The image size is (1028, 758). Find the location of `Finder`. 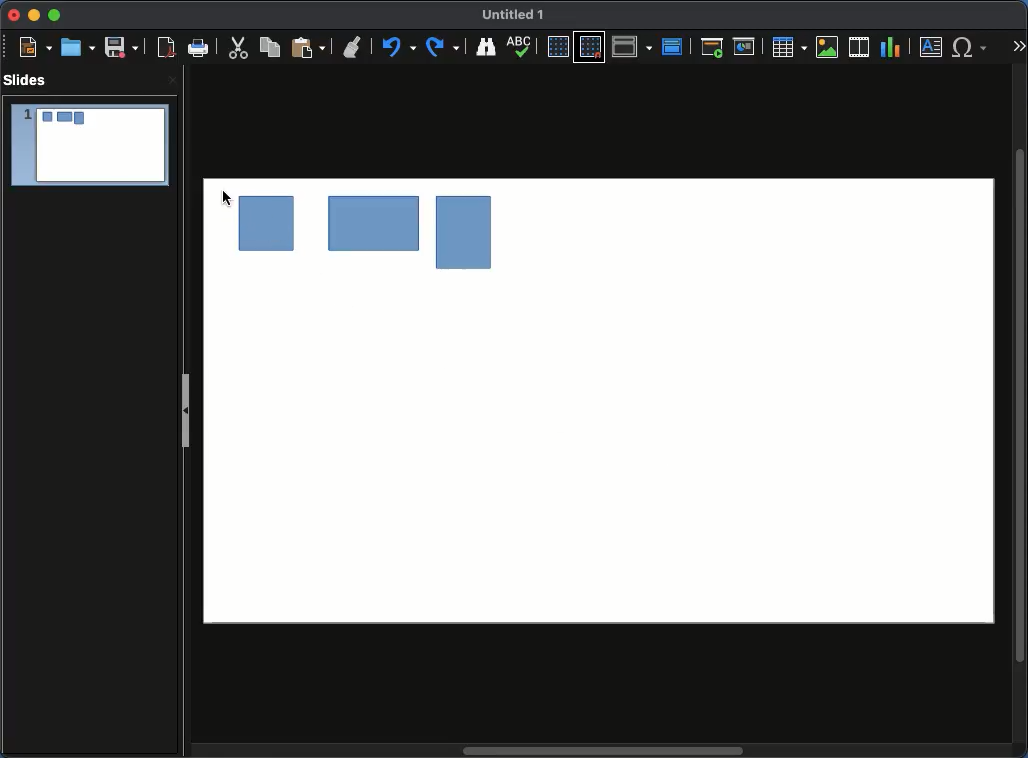

Finder is located at coordinates (487, 47).